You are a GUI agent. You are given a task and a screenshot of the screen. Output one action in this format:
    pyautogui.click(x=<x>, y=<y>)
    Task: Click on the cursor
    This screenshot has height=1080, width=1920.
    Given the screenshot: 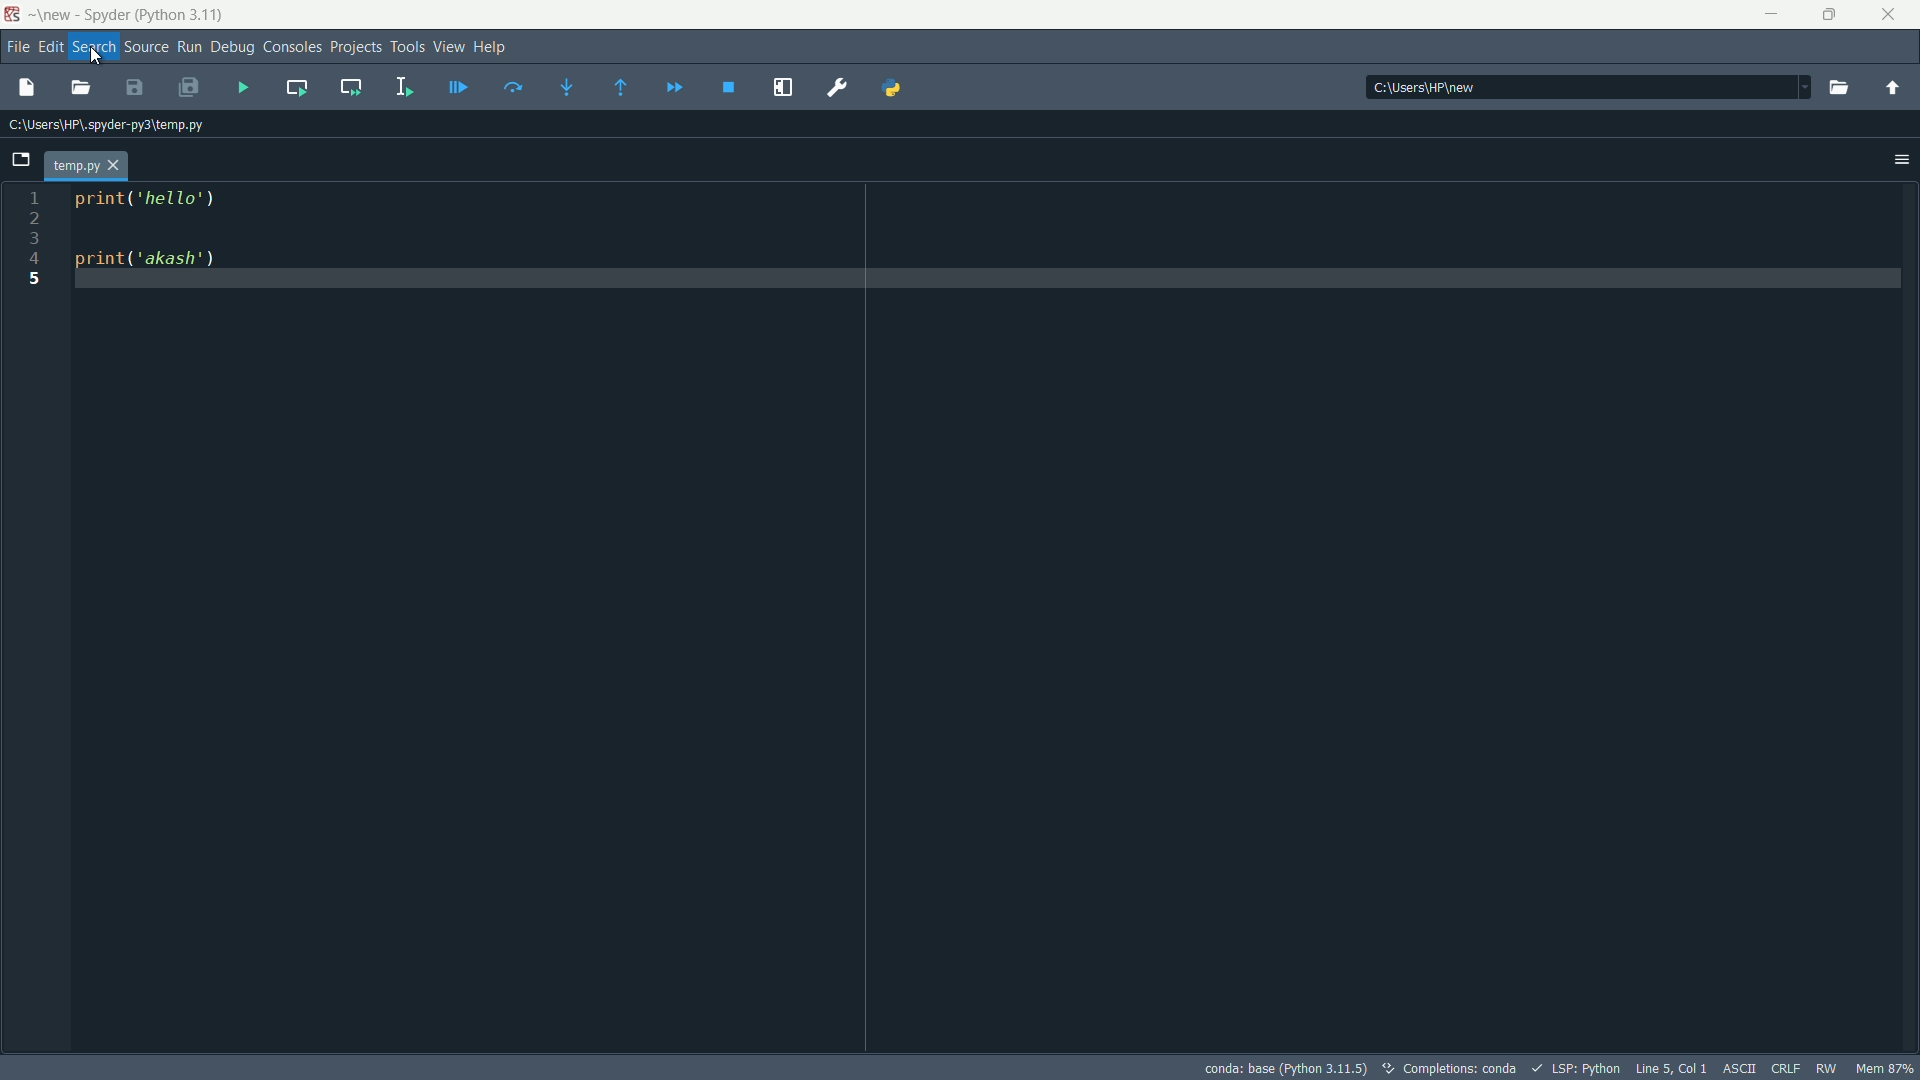 What is the action you would take?
    pyautogui.click(x=92, y=57)
    